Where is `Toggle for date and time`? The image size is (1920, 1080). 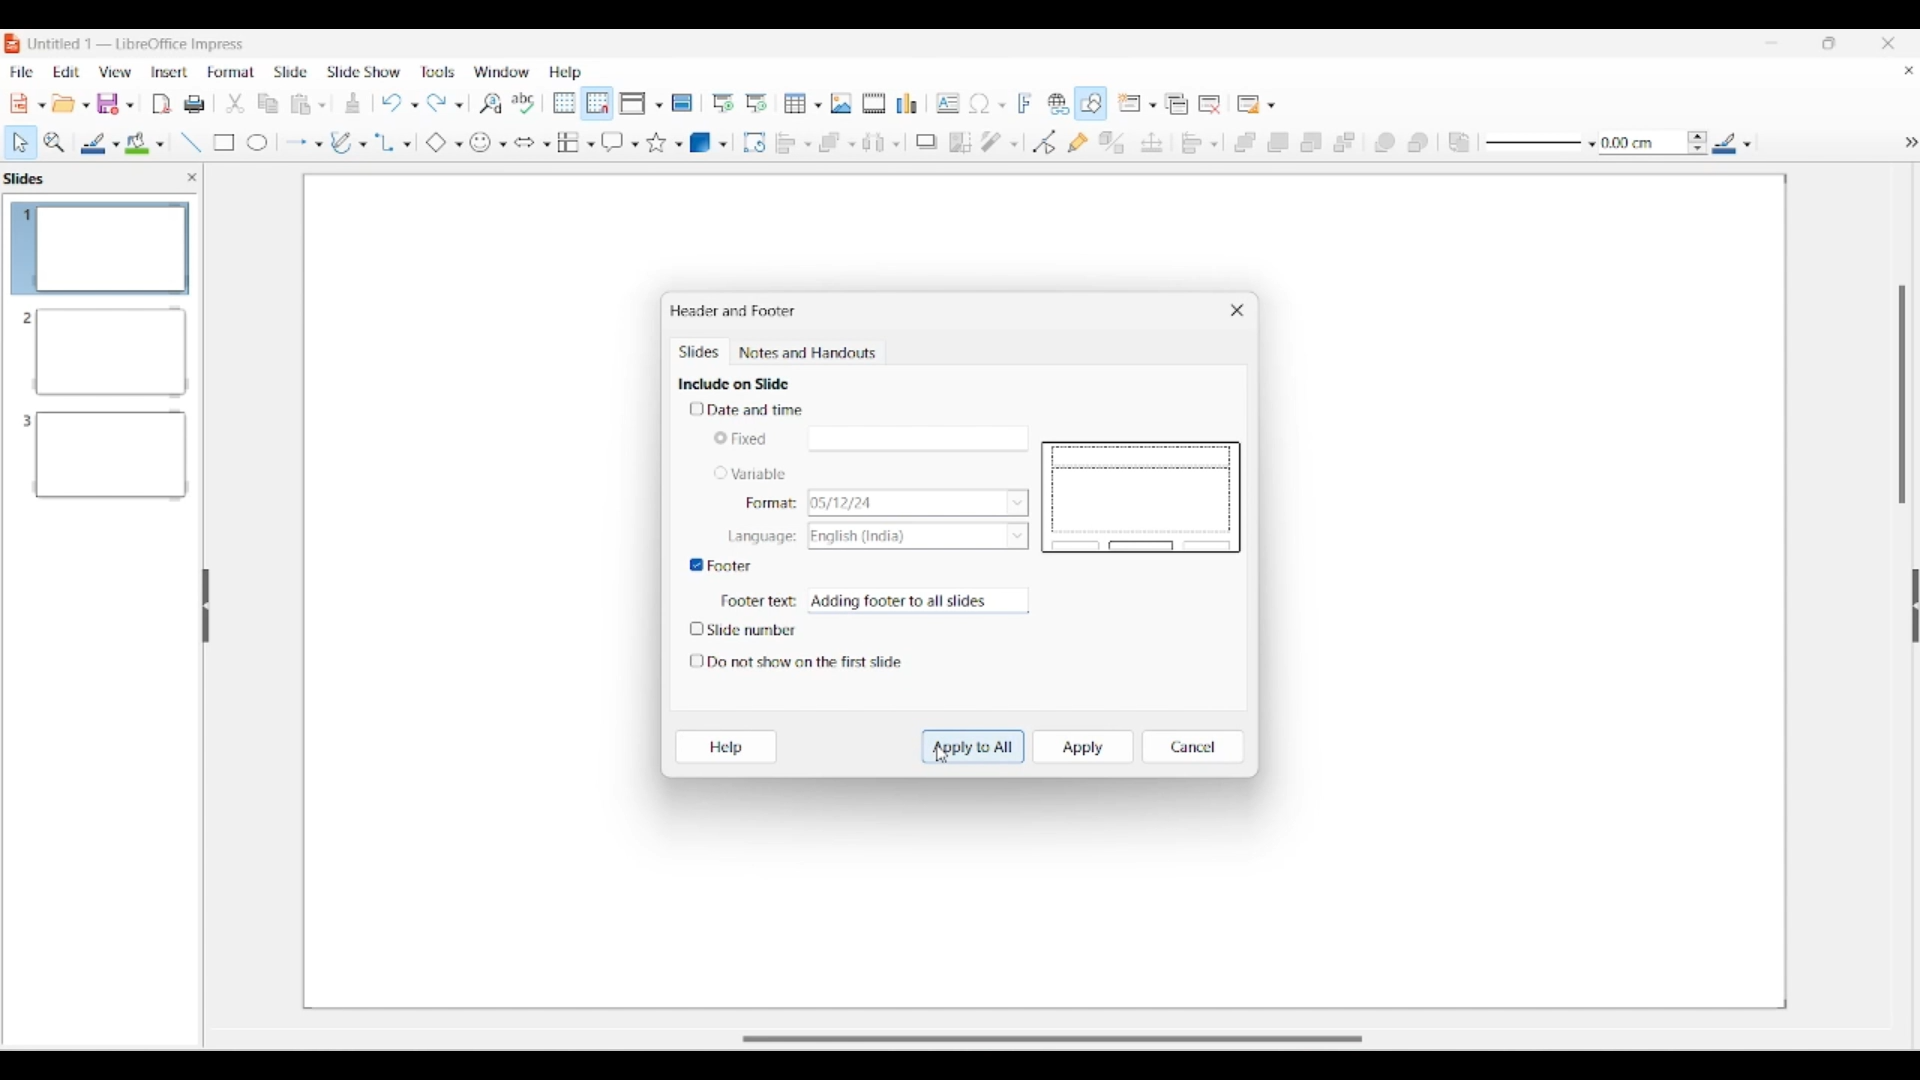
Toggle for date and time is located at coordinates (748, 410).